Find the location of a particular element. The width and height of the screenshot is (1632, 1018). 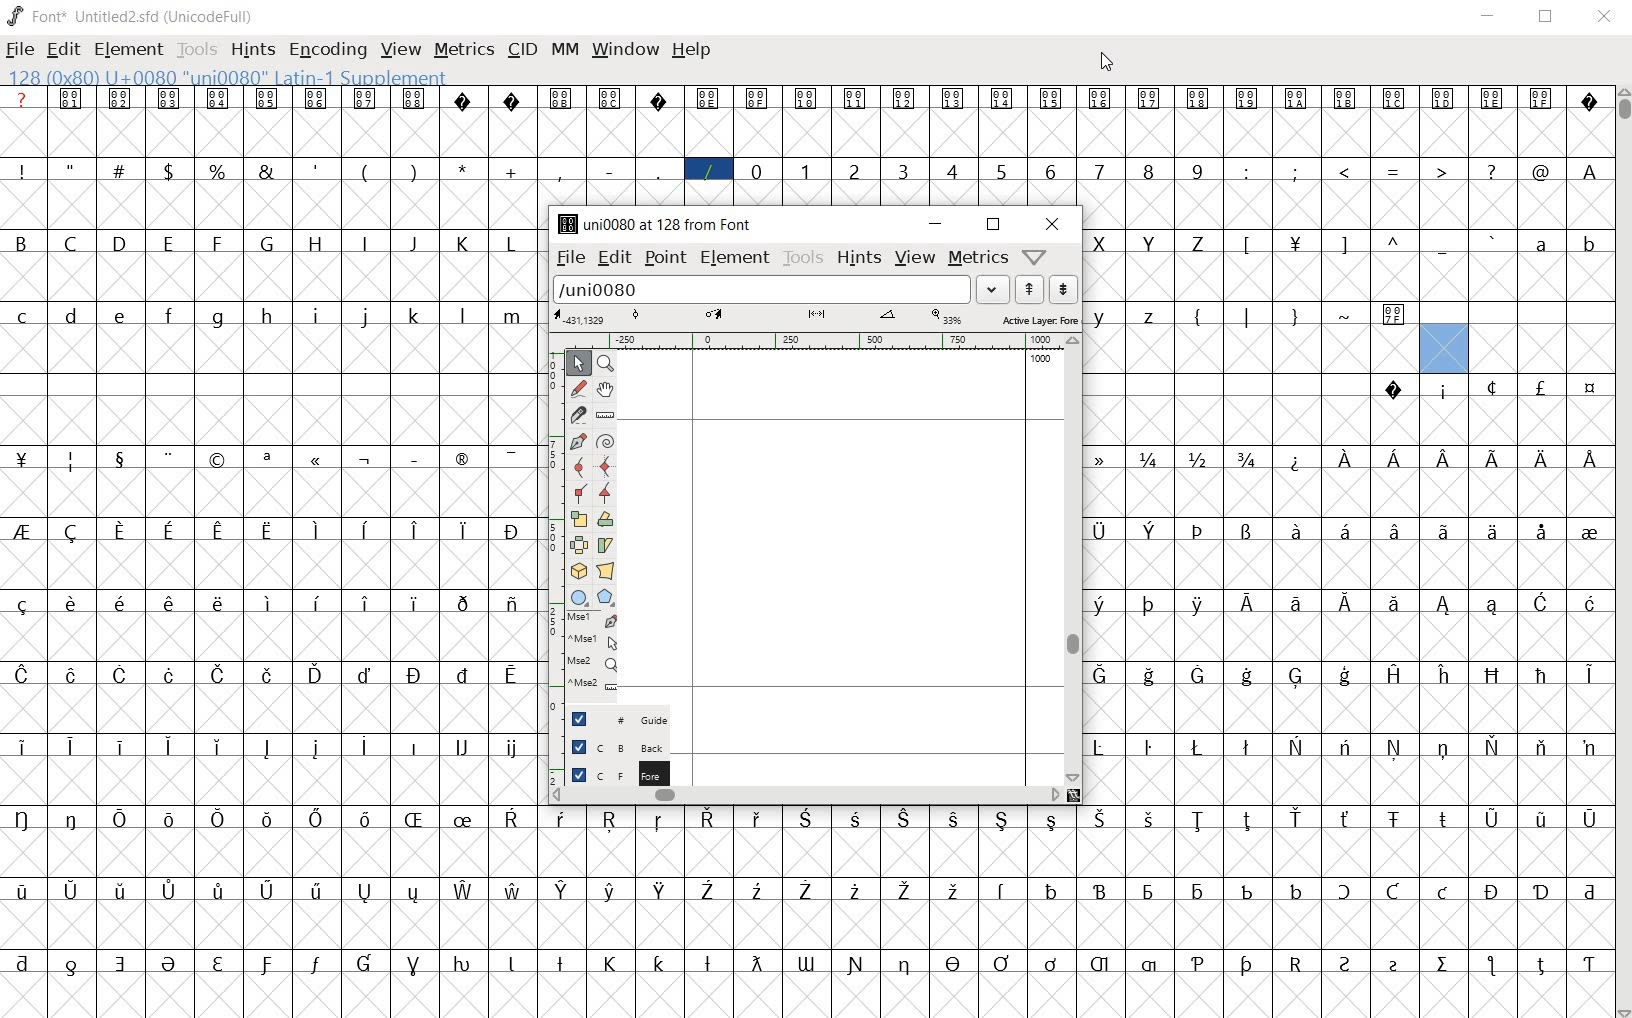

ruler is located at coordinates (806, 343).